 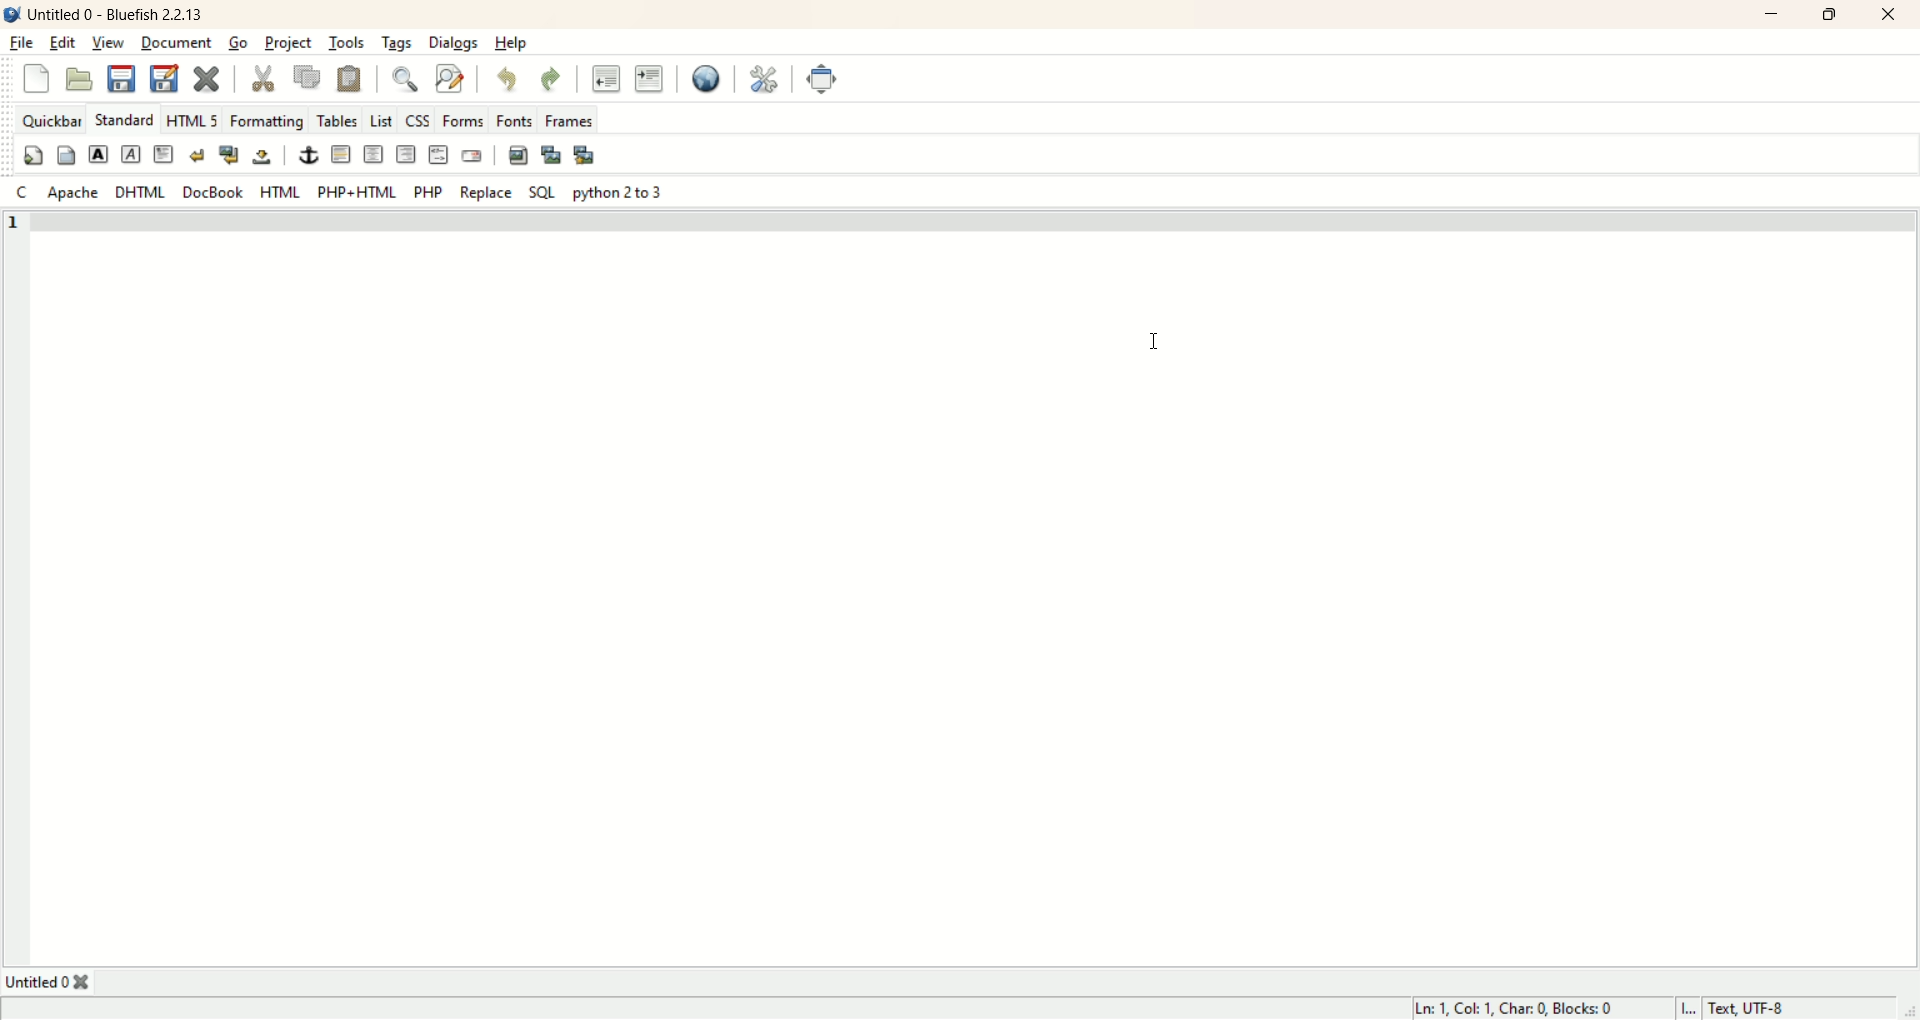 I want to click on save all file, so click(x=163, y=81).